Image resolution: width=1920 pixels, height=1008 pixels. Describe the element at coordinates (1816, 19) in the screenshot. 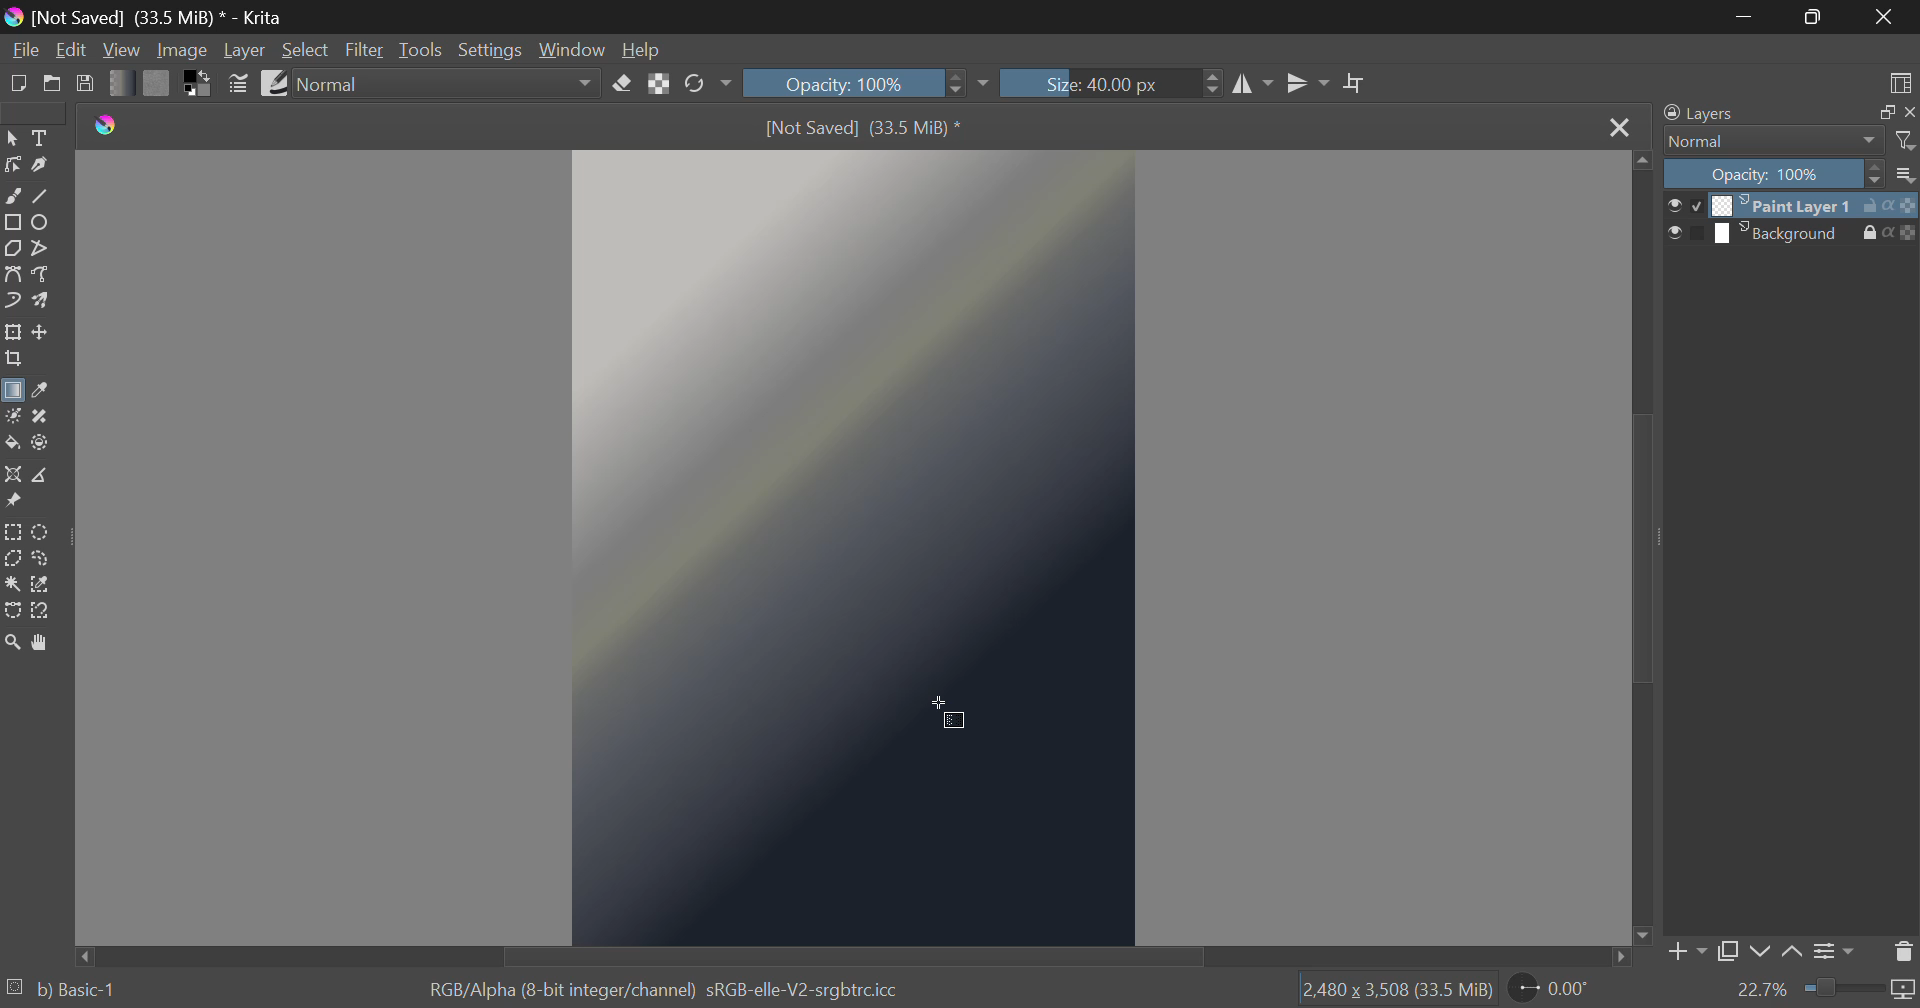

I see `Minimize` at that location.